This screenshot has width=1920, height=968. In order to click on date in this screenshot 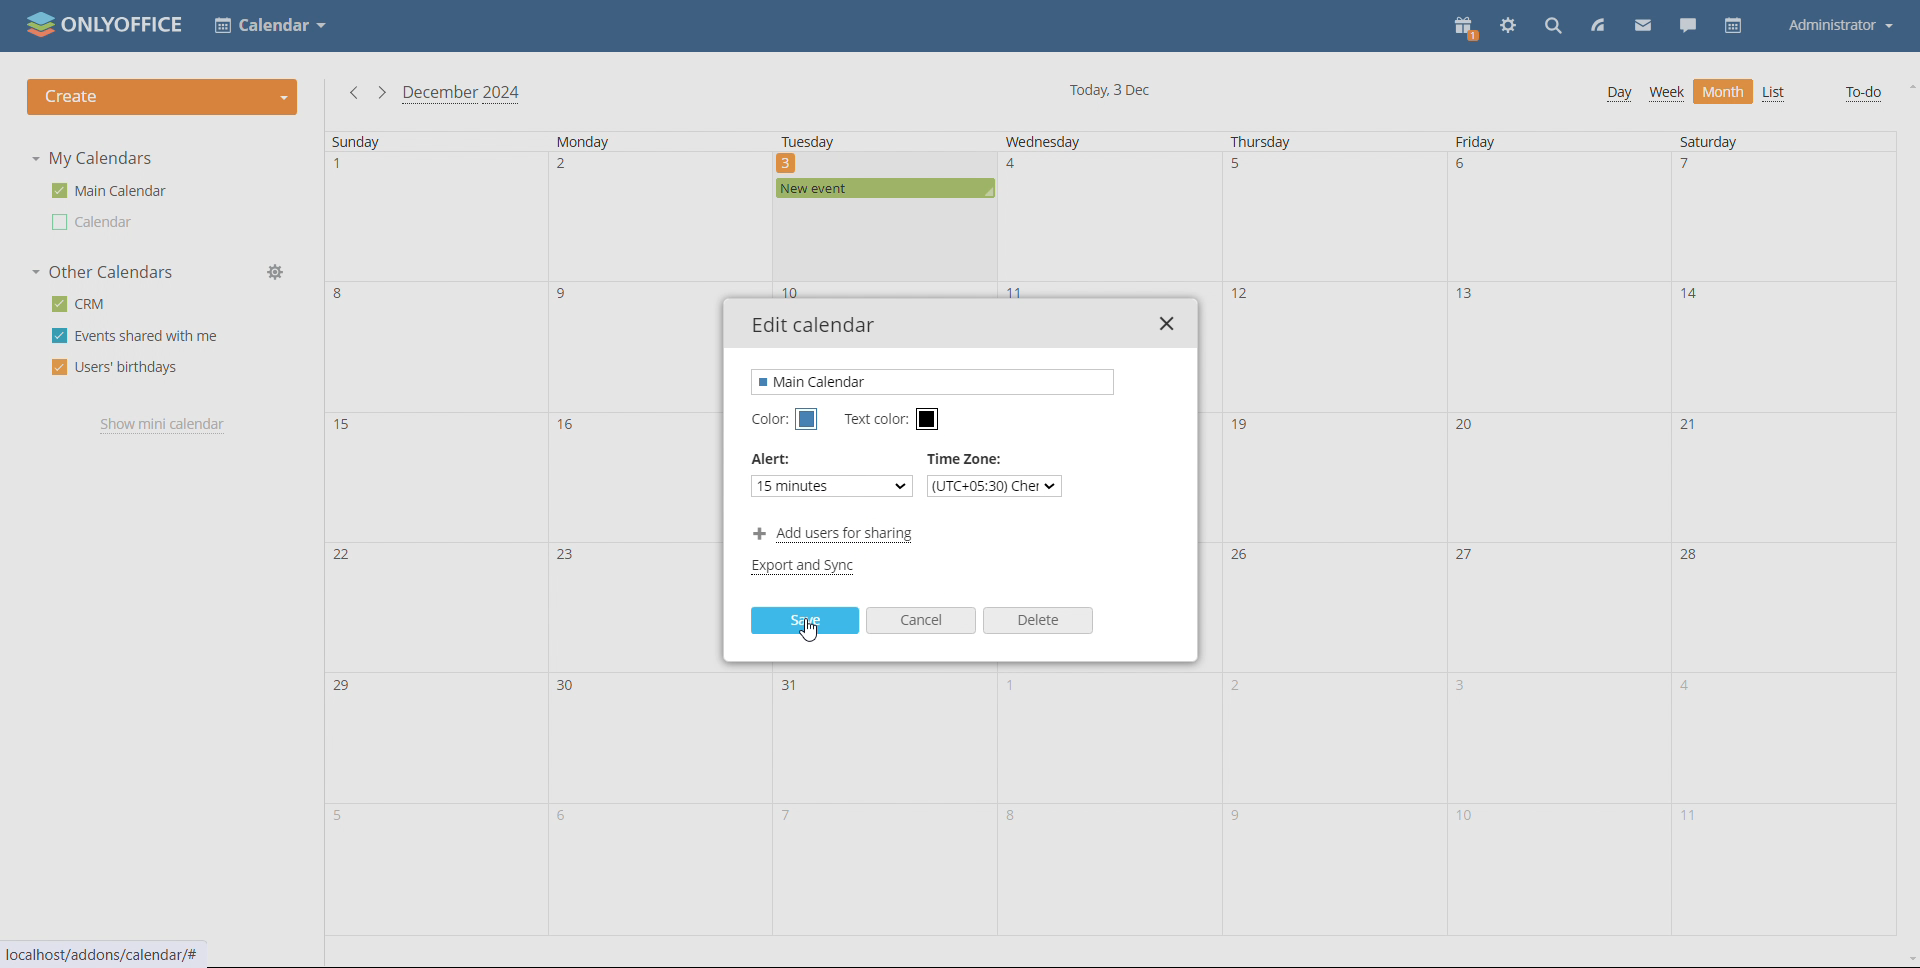, I will do `click(1108, 736)`.